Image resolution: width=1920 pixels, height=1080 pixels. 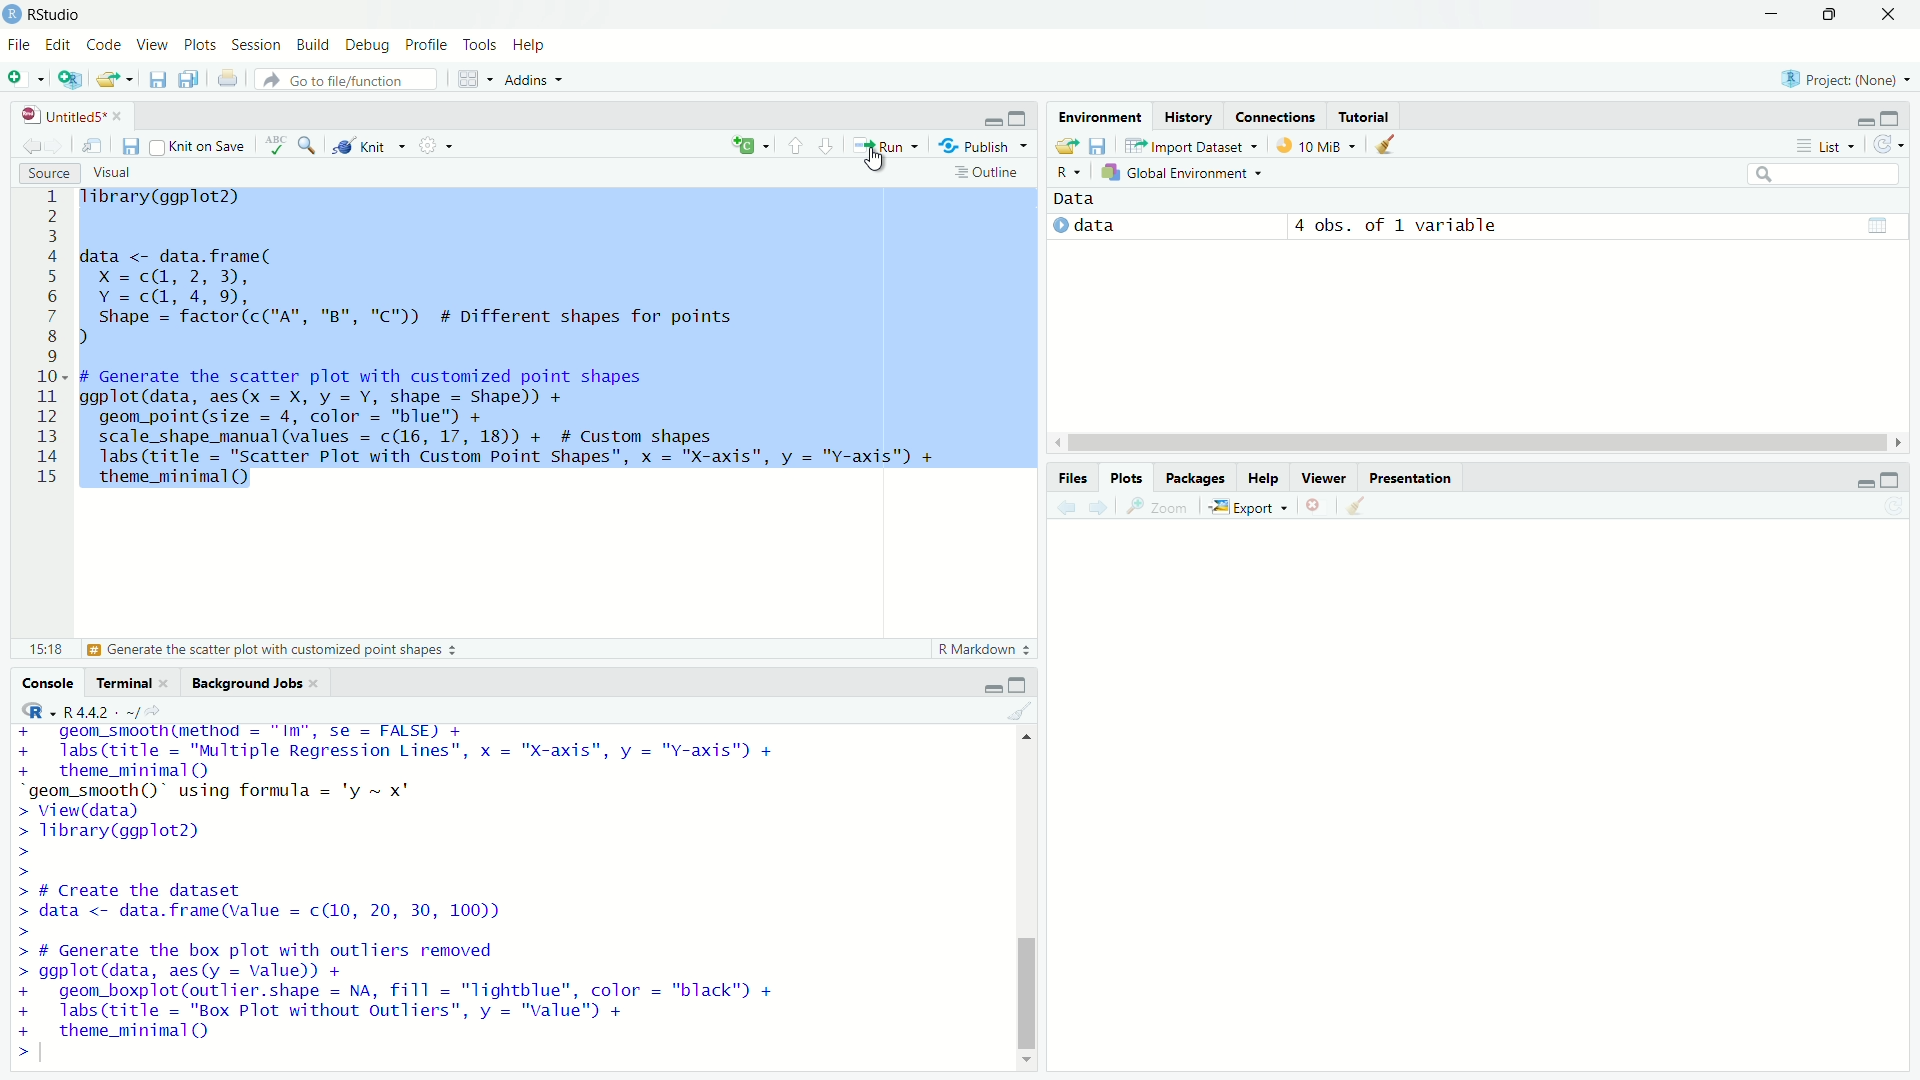 What do you see at coordinates (102, 43) in the screenshot?
I see `Code` at bounding box center [102, 43].